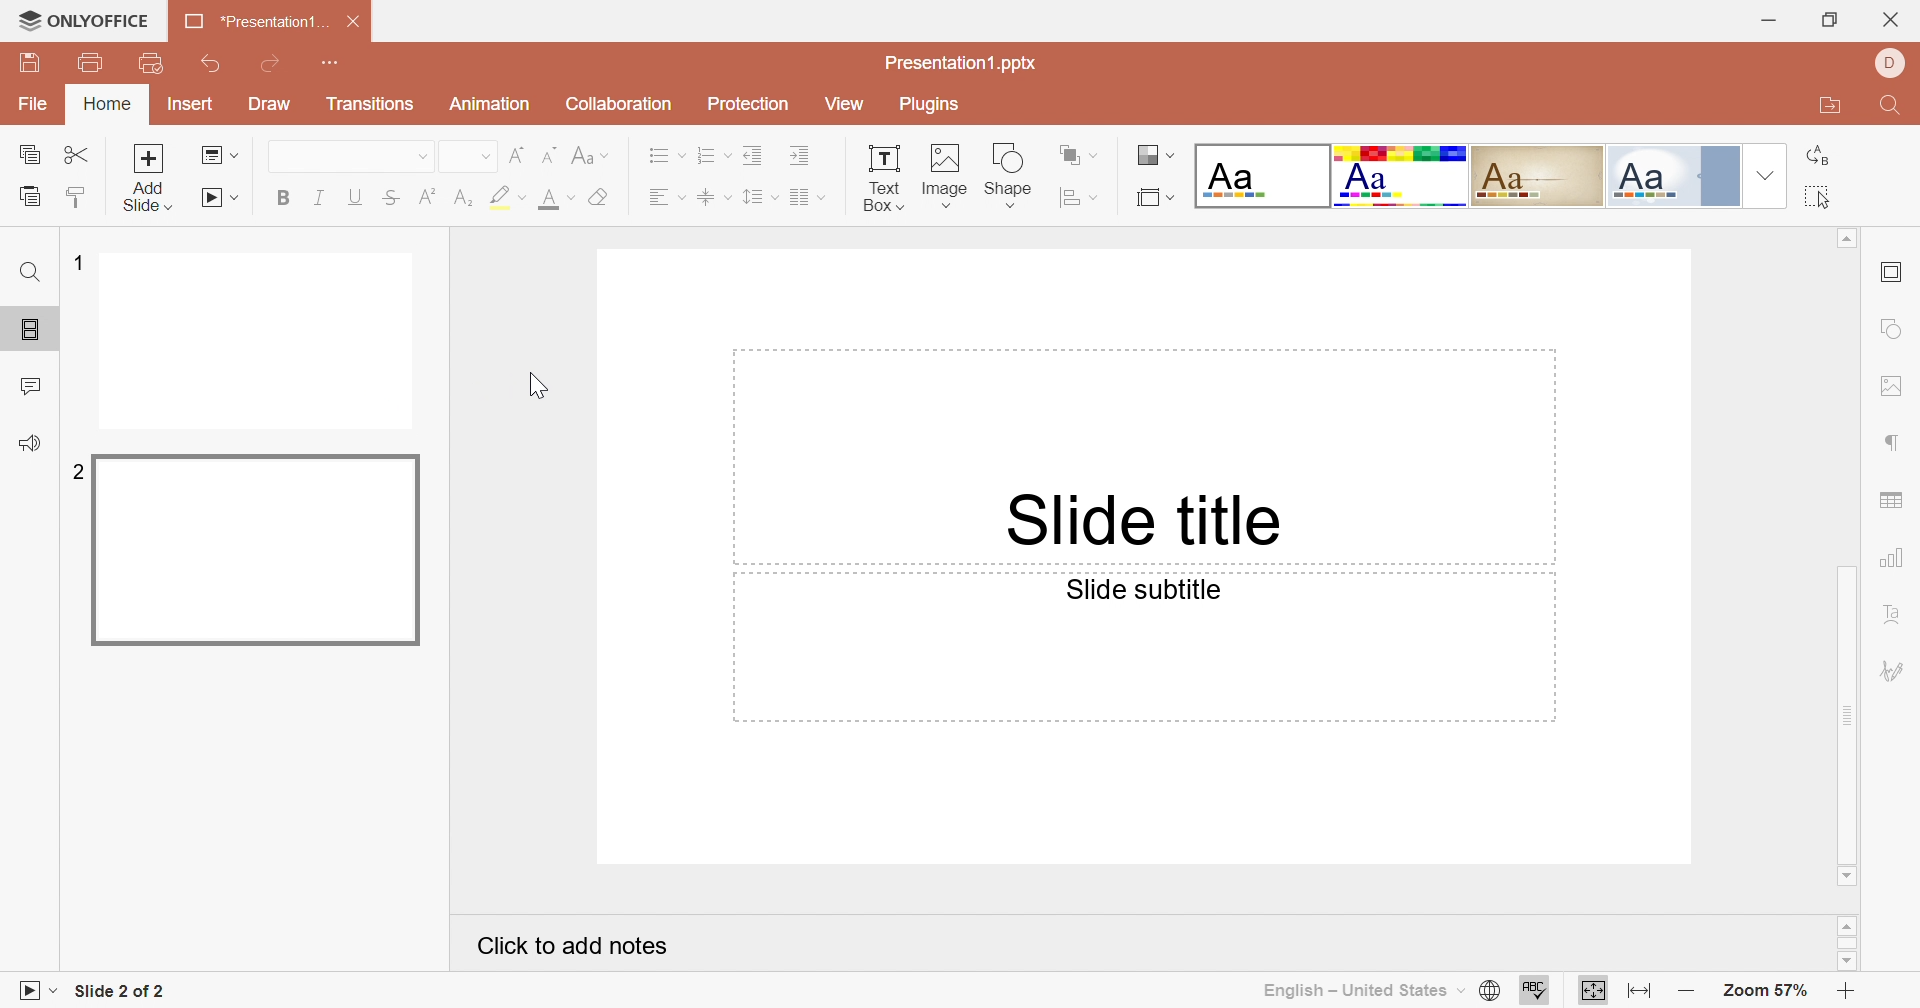  Describe the element at coordinates (575, 945) in the screenshot. I see `Click to Add notes` at that location.